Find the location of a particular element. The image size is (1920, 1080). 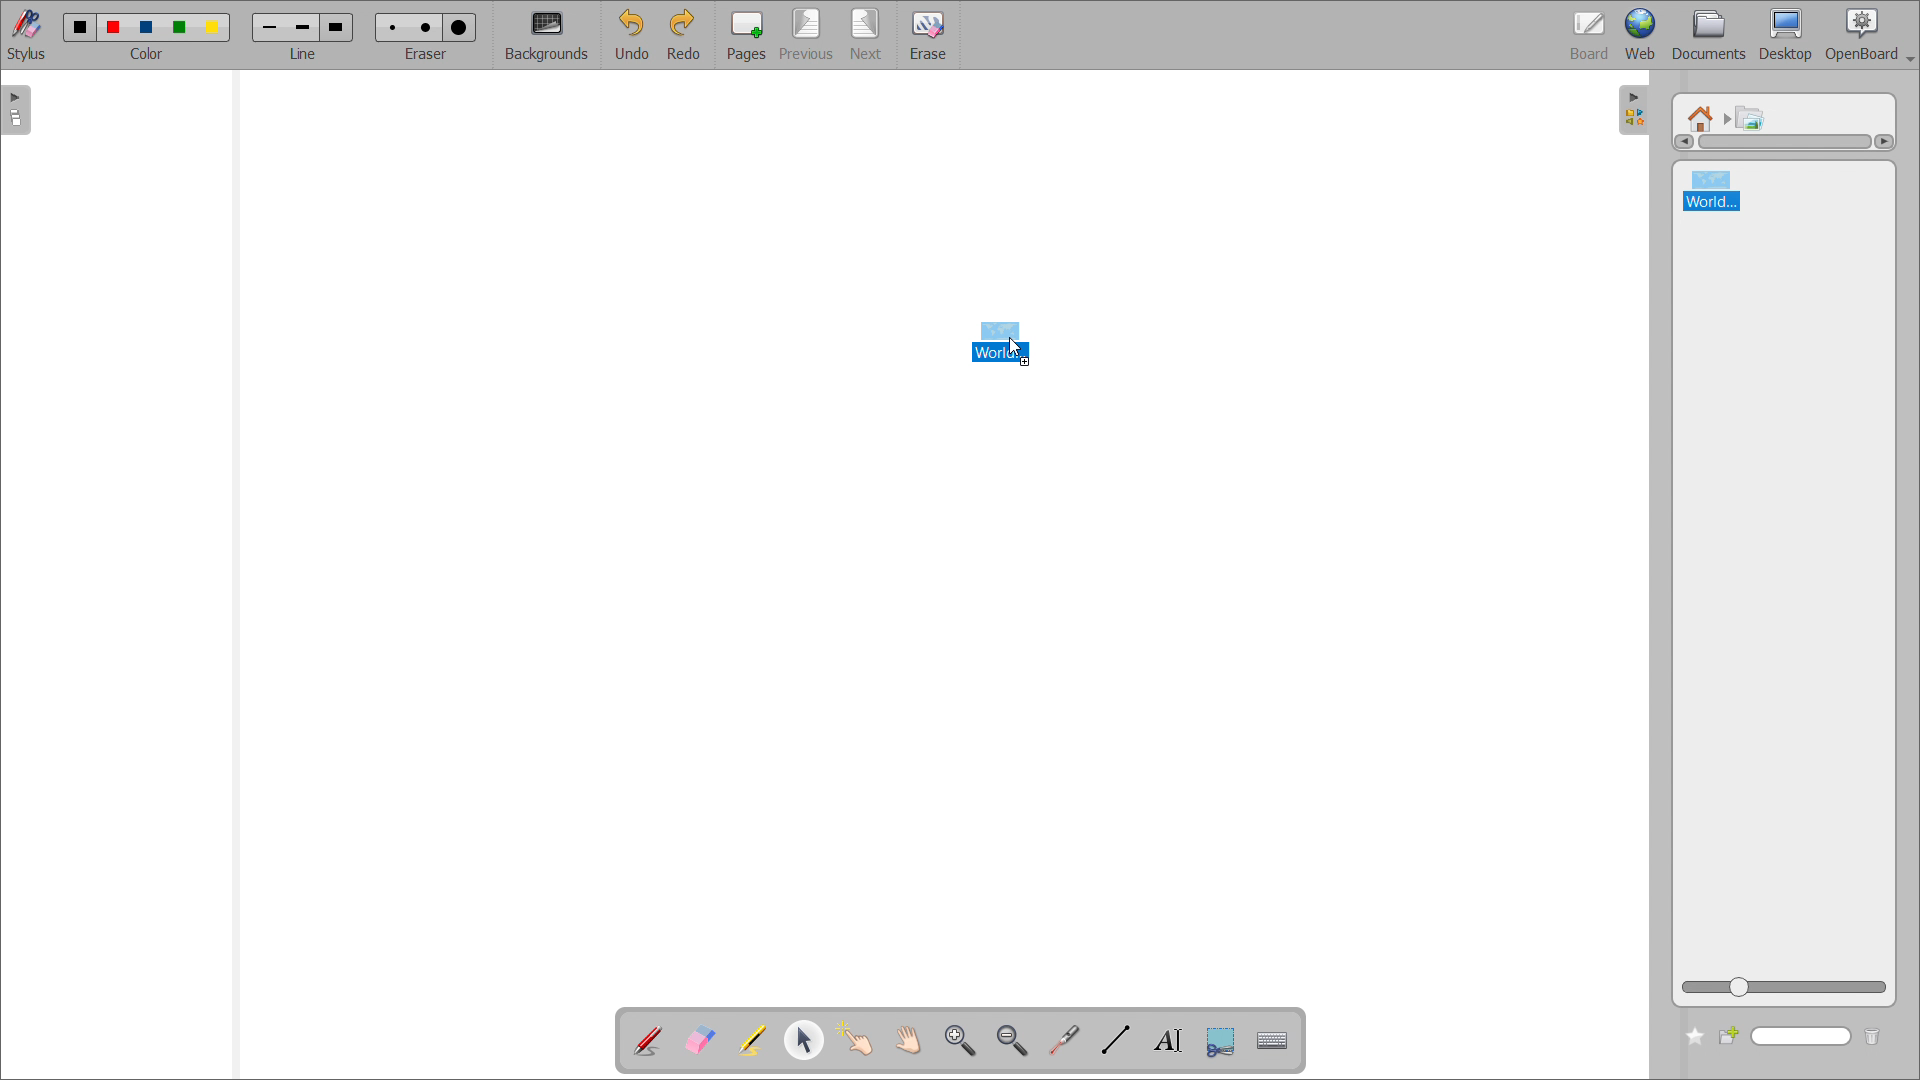

board is located at coordinates (1590, 35).